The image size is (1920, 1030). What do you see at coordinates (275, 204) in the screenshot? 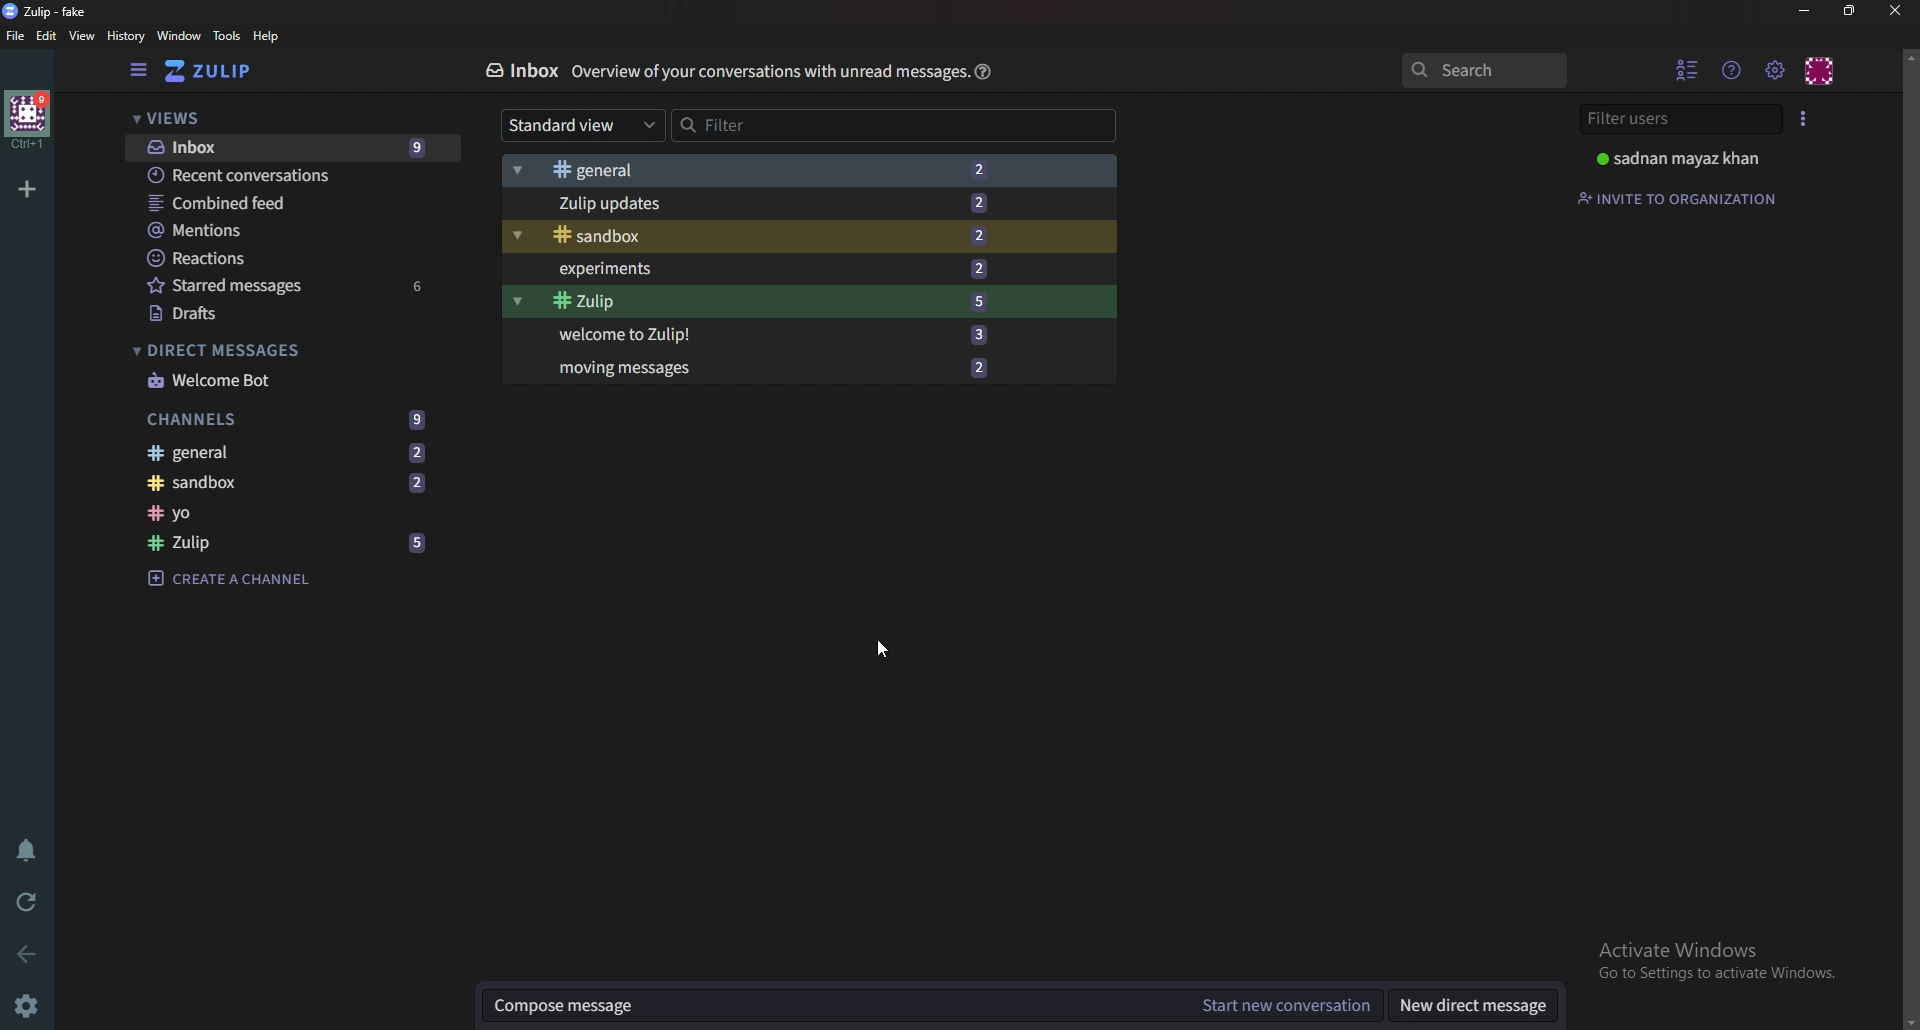
I see `Combine feed` at bounding box center [275, 204].